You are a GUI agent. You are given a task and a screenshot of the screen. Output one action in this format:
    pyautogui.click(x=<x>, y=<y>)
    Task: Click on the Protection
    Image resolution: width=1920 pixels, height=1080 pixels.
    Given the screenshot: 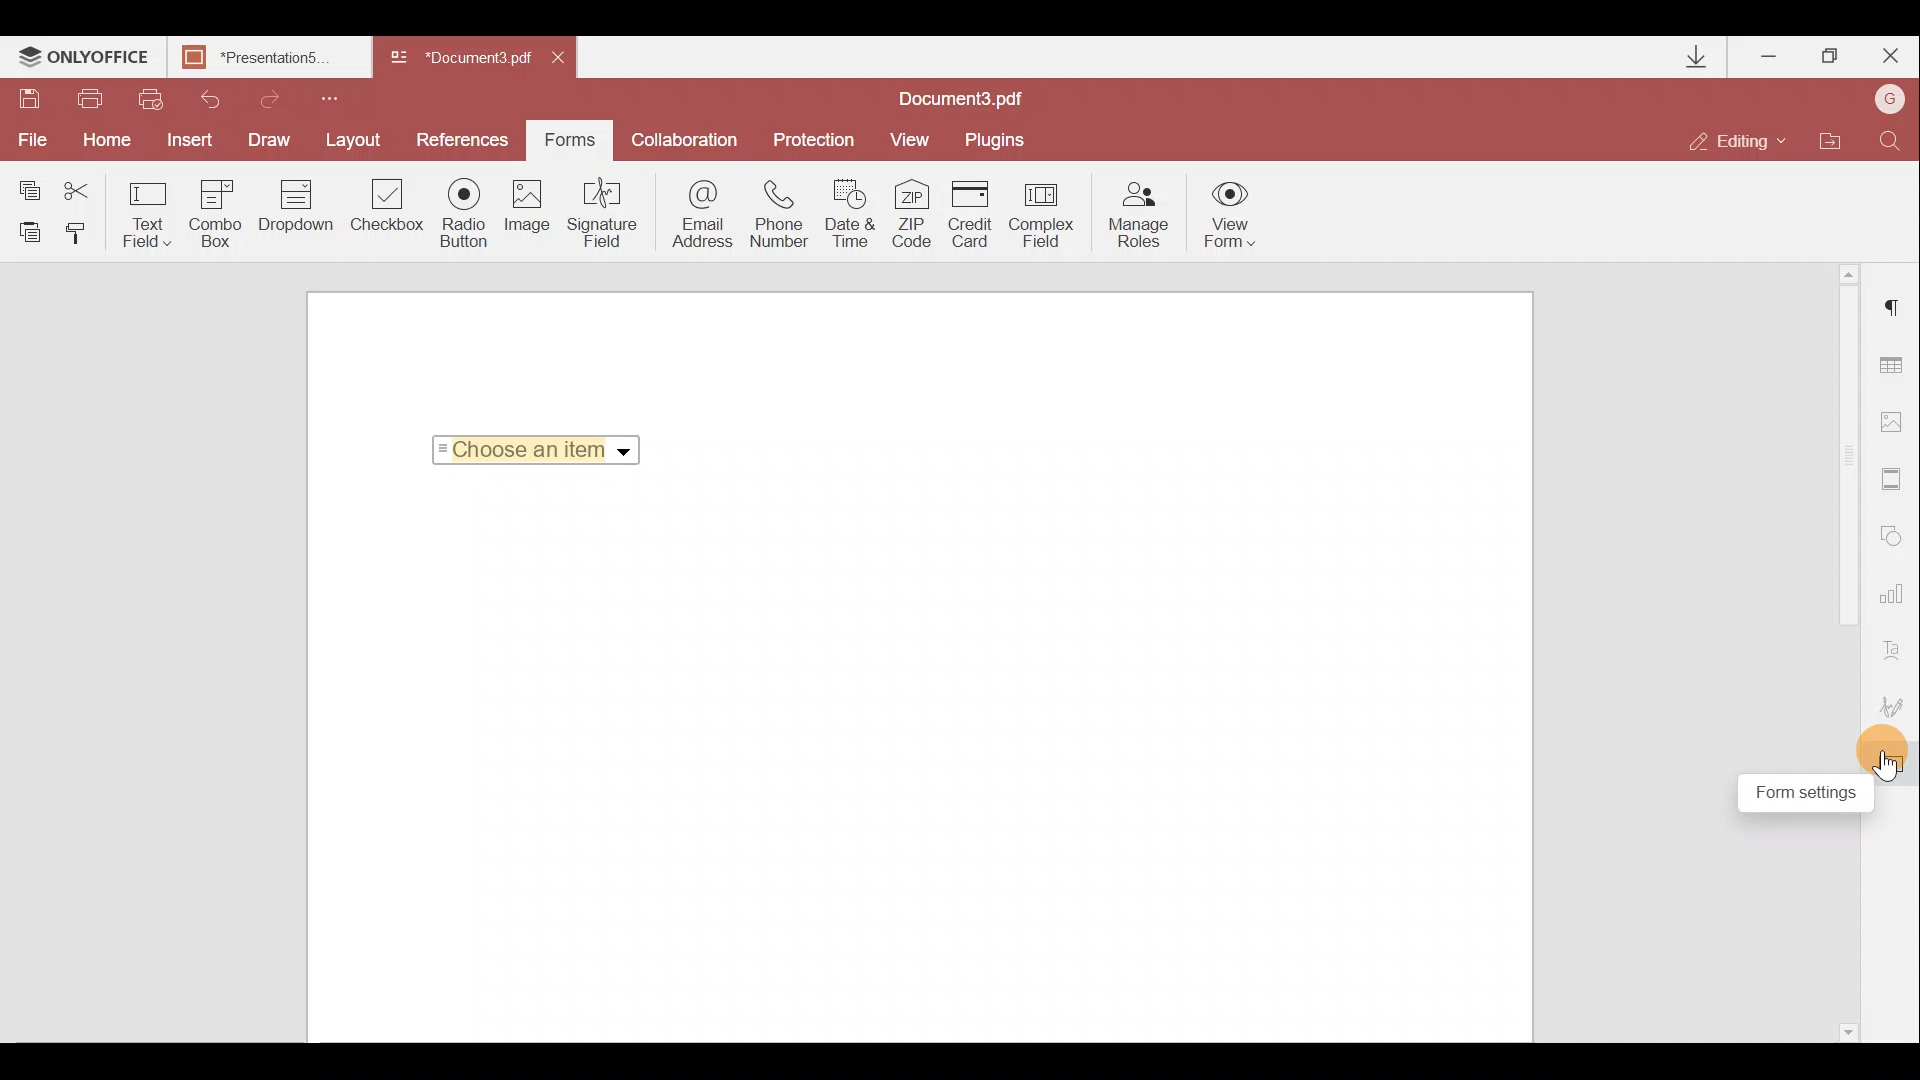 What is the action you would take?
    pyautogui.click(x=811, y=138)
    